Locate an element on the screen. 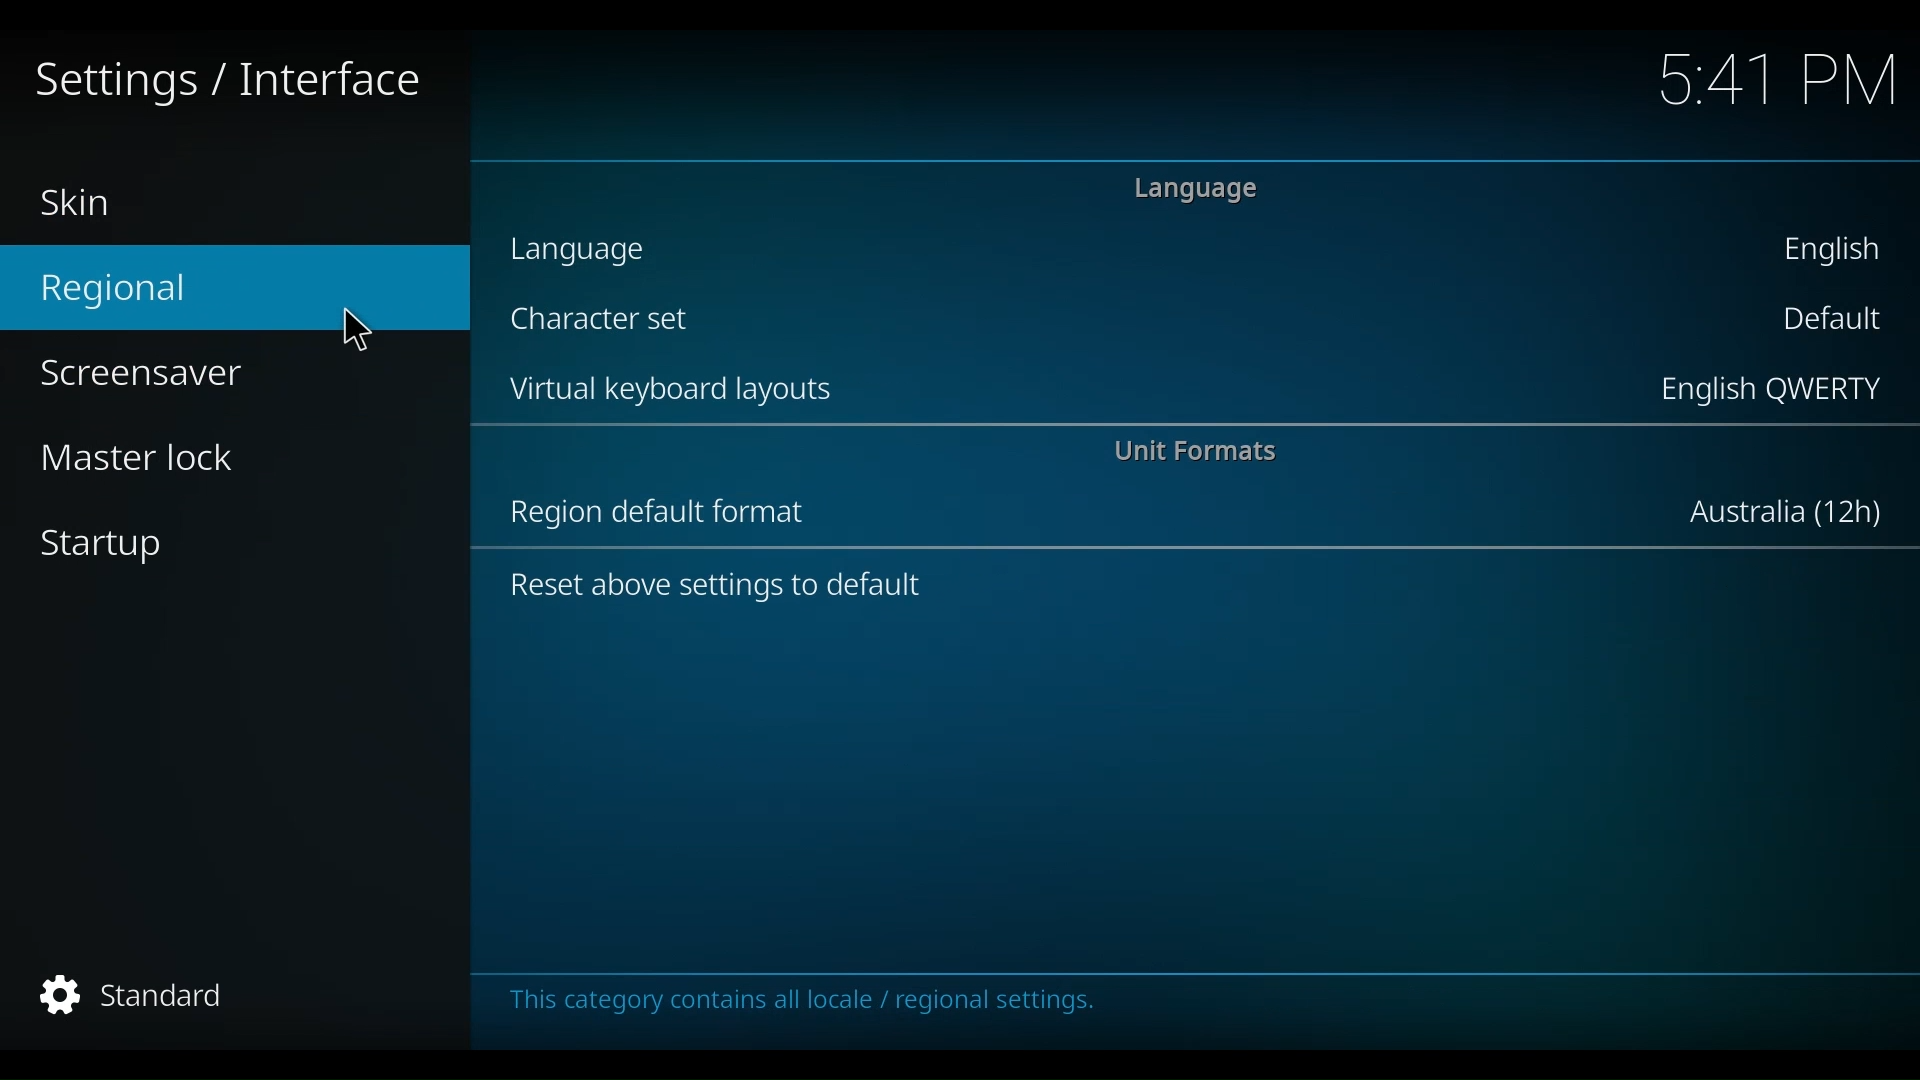 The width and height of the screenshot is (1920, 1080). Regional is located at coordinates (239, 288).